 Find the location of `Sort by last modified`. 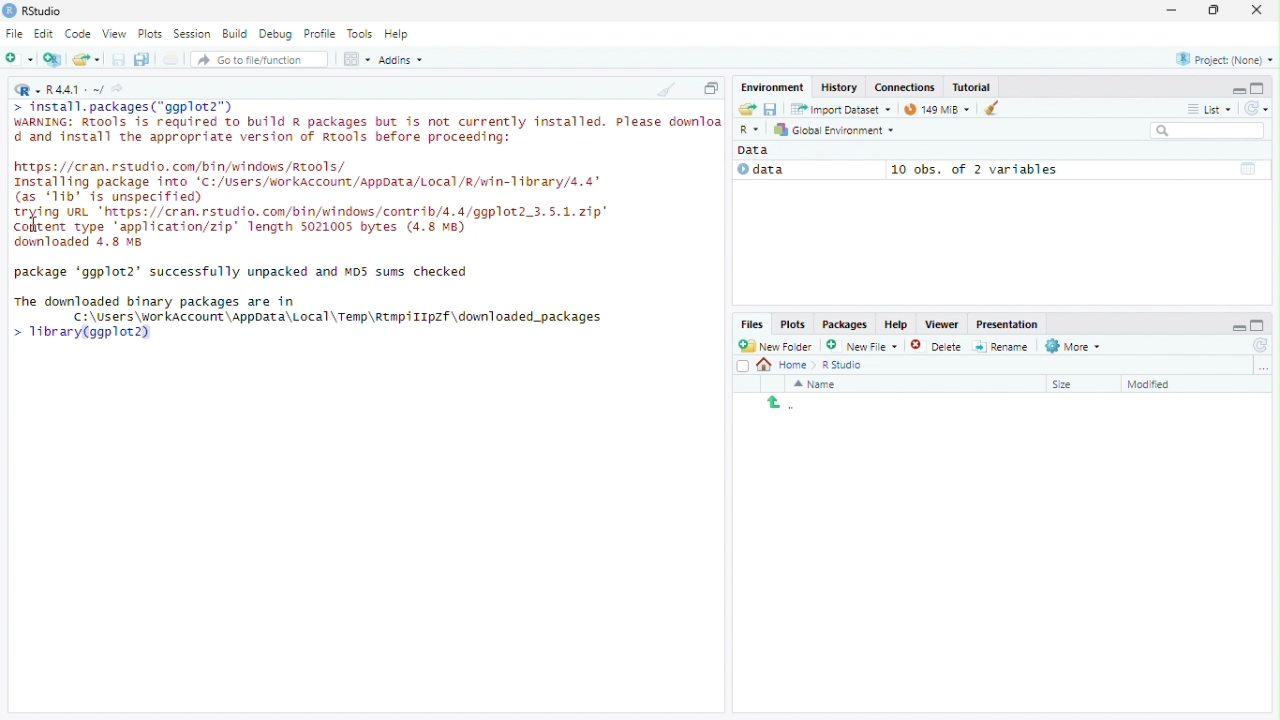

Sort by last modified is located at coordinates (1164, 384).